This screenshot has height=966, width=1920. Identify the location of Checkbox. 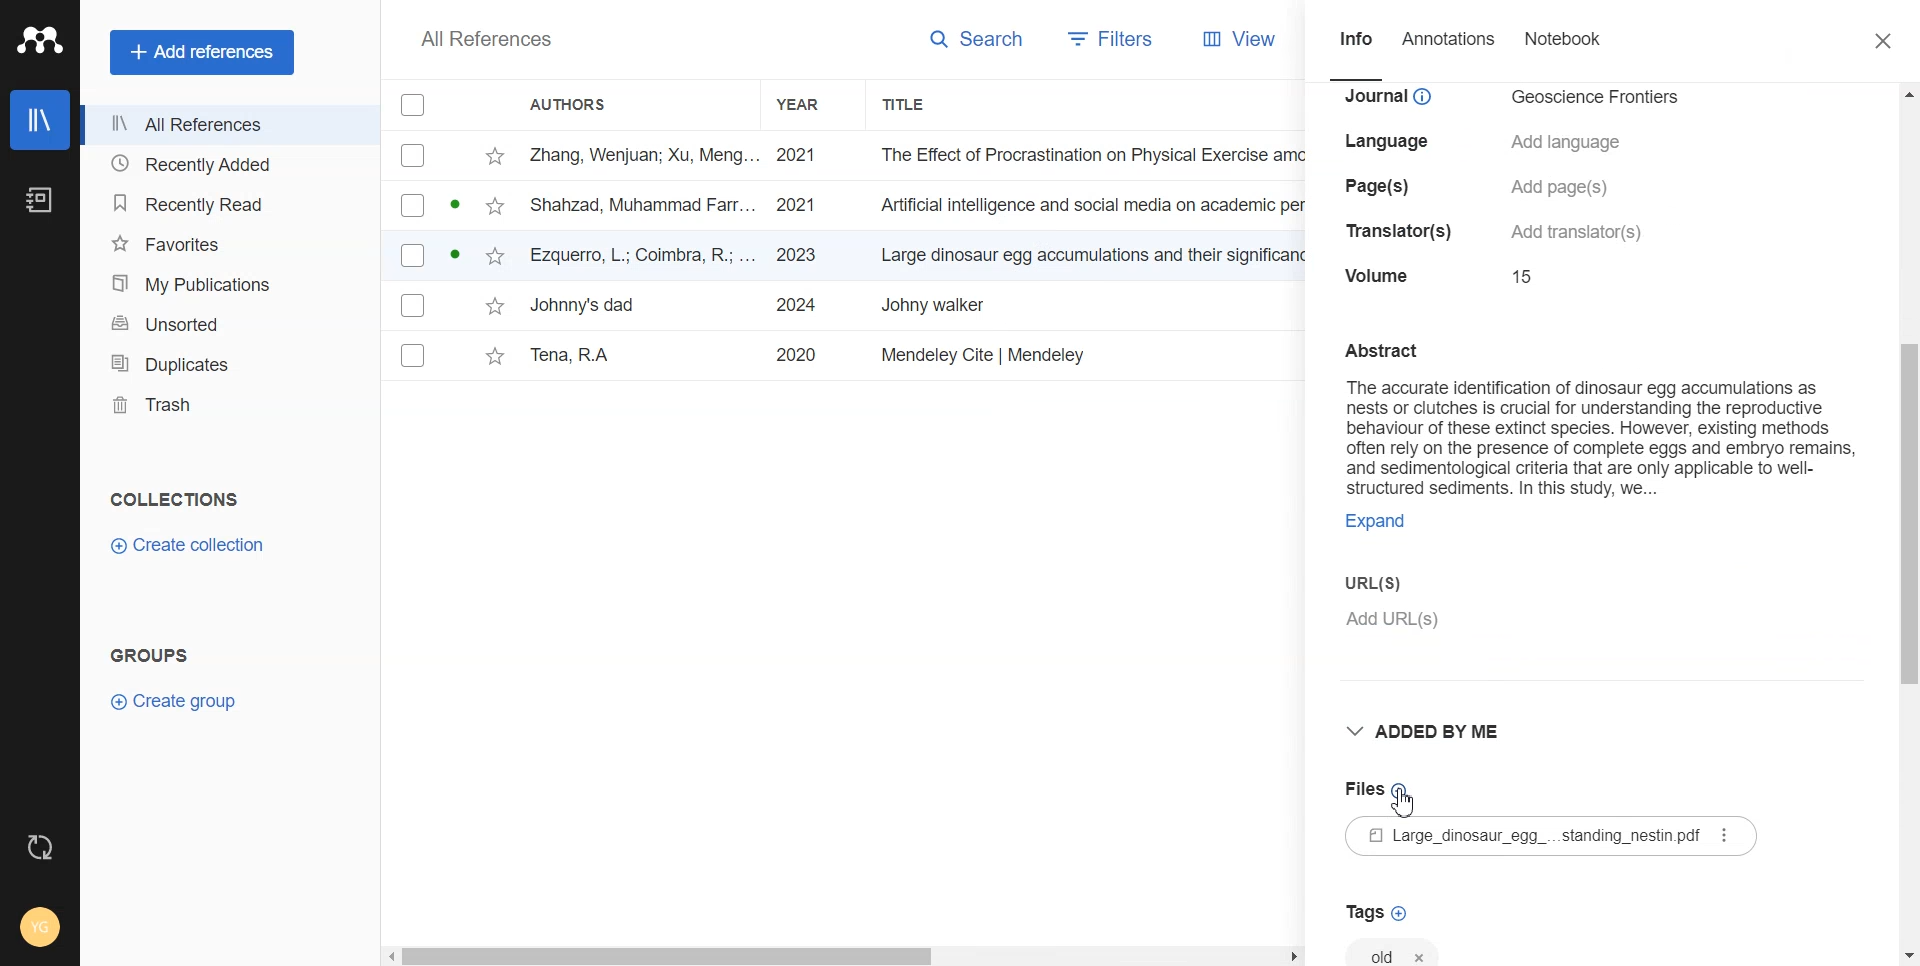
(413, 206).